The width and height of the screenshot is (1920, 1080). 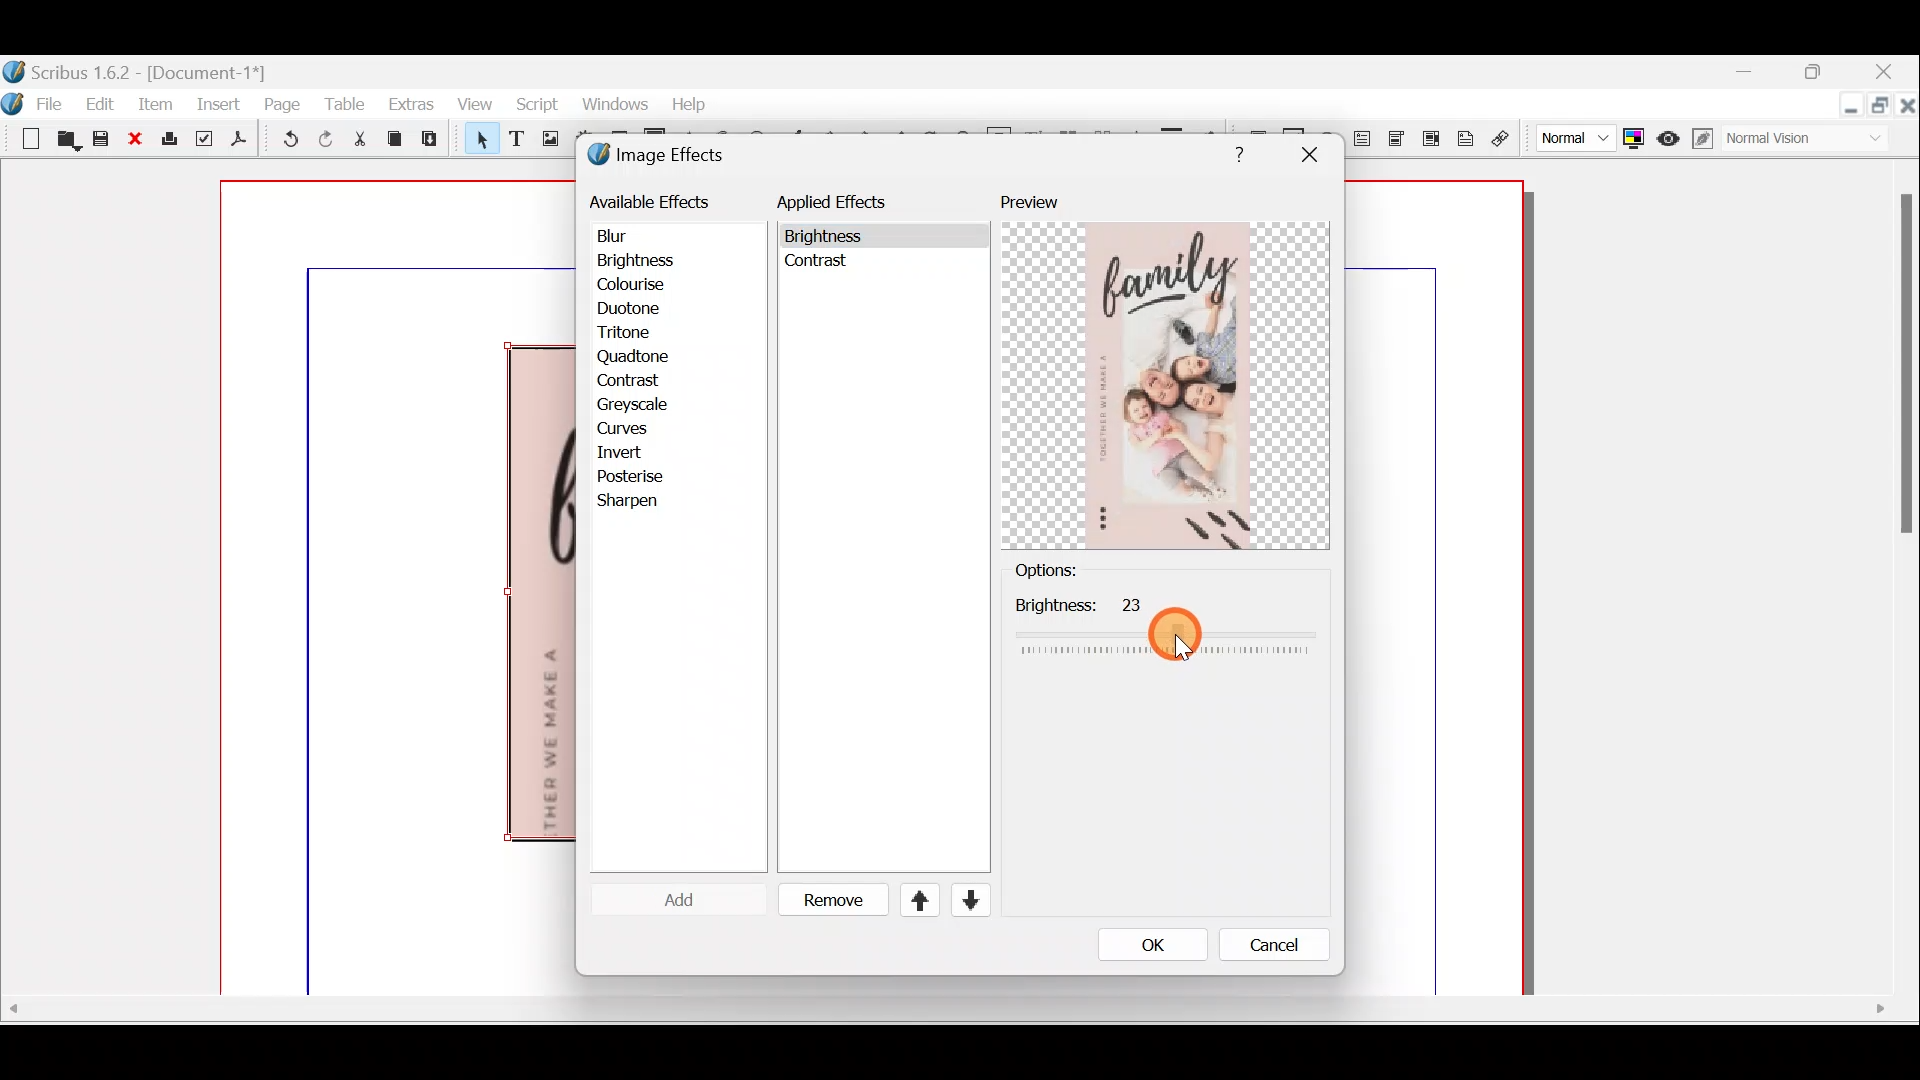 I want to click on PDF text field, so click(x=1363, y=139).